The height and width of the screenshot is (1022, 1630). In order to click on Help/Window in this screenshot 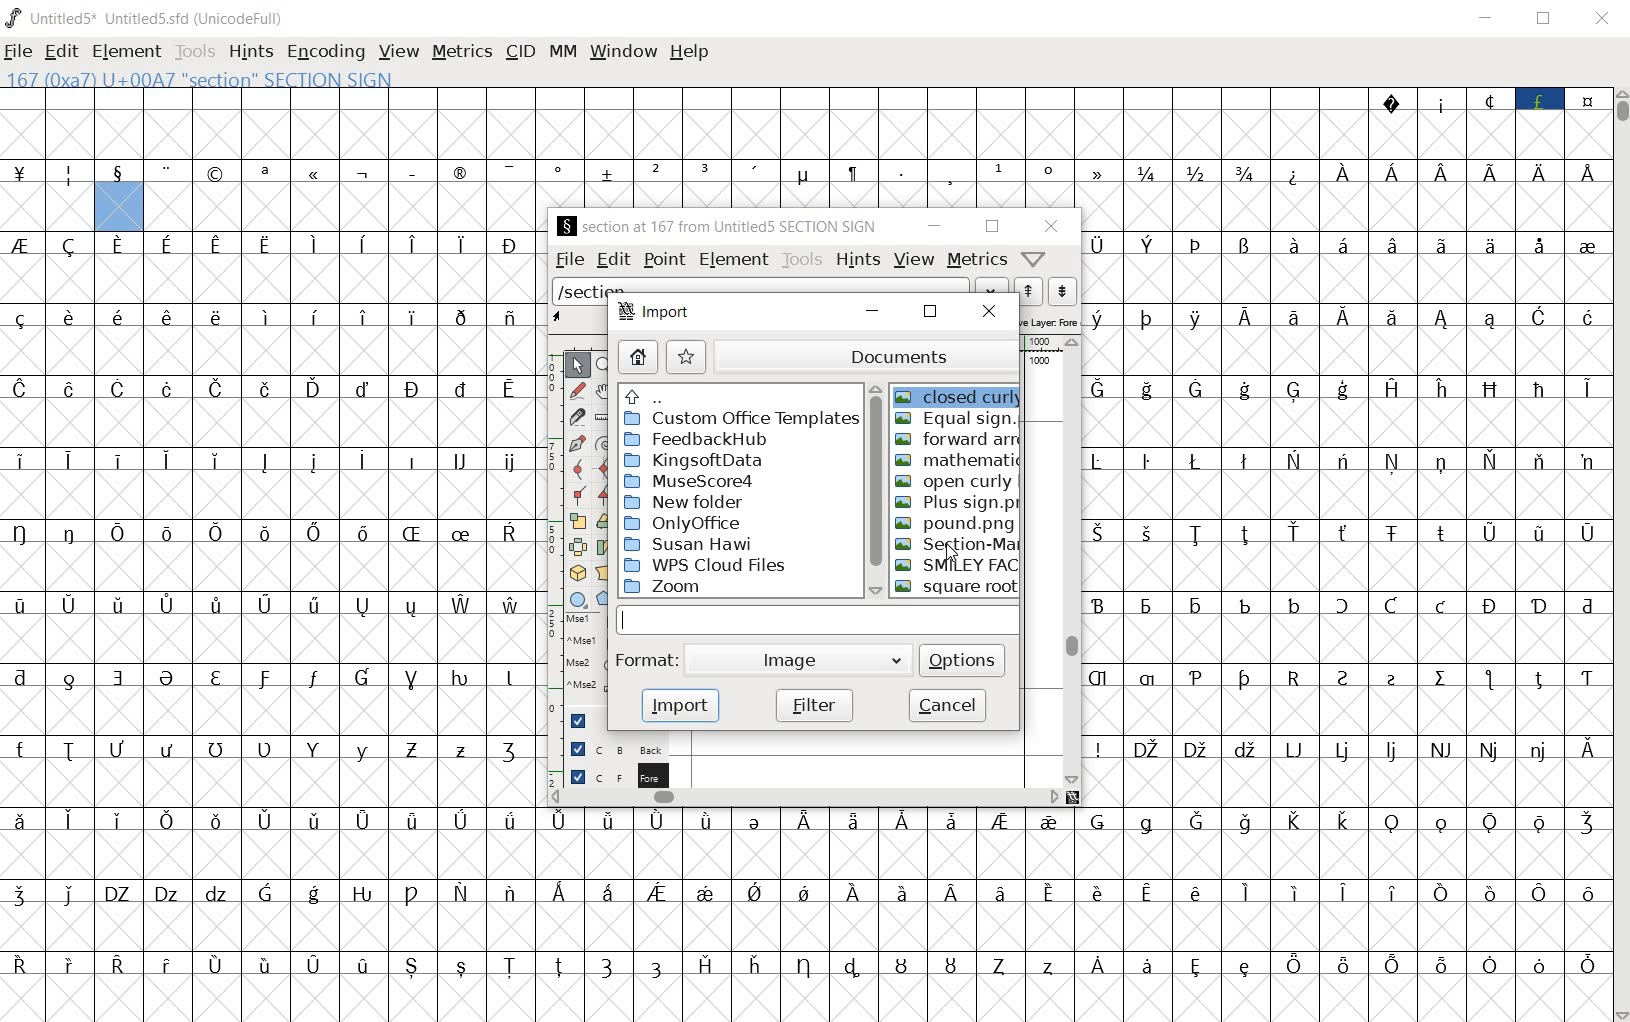, I will do `click(1034, 258)`.